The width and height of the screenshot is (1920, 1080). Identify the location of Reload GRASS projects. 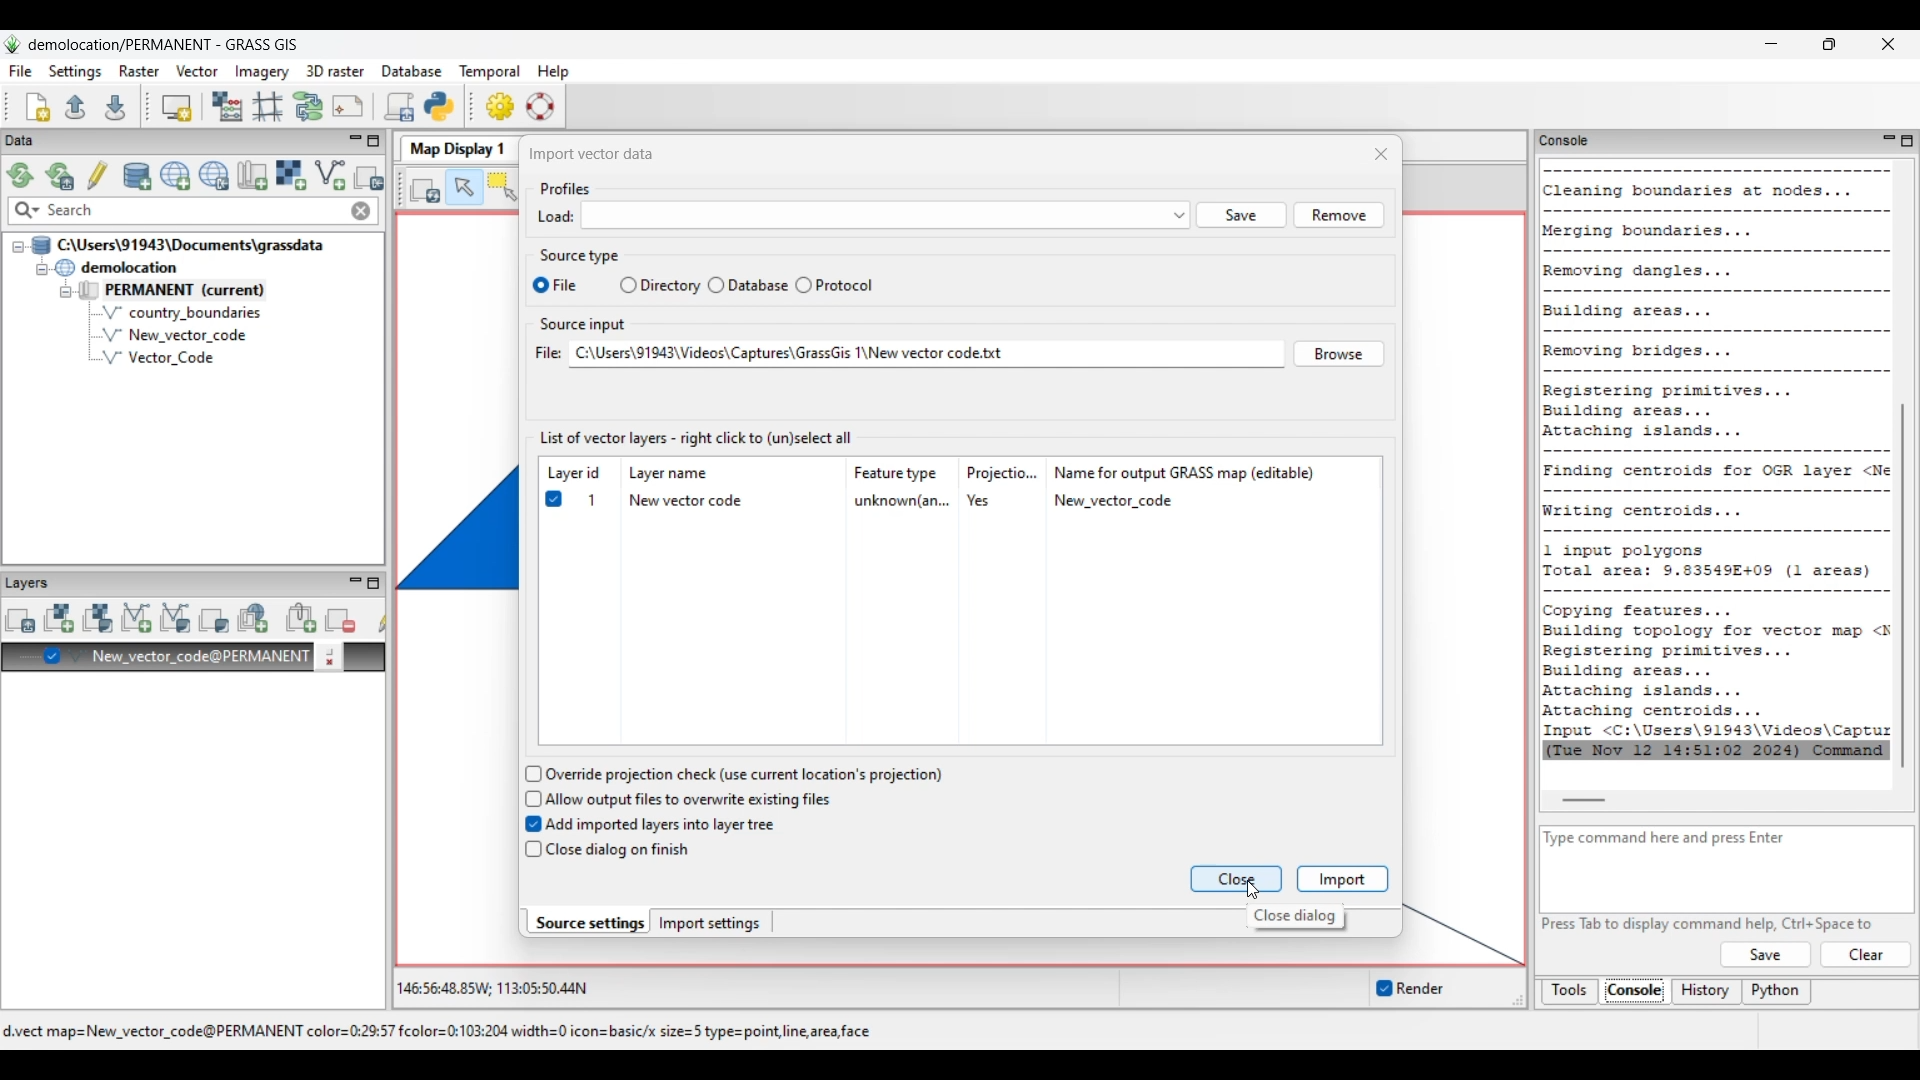
(21, 175).